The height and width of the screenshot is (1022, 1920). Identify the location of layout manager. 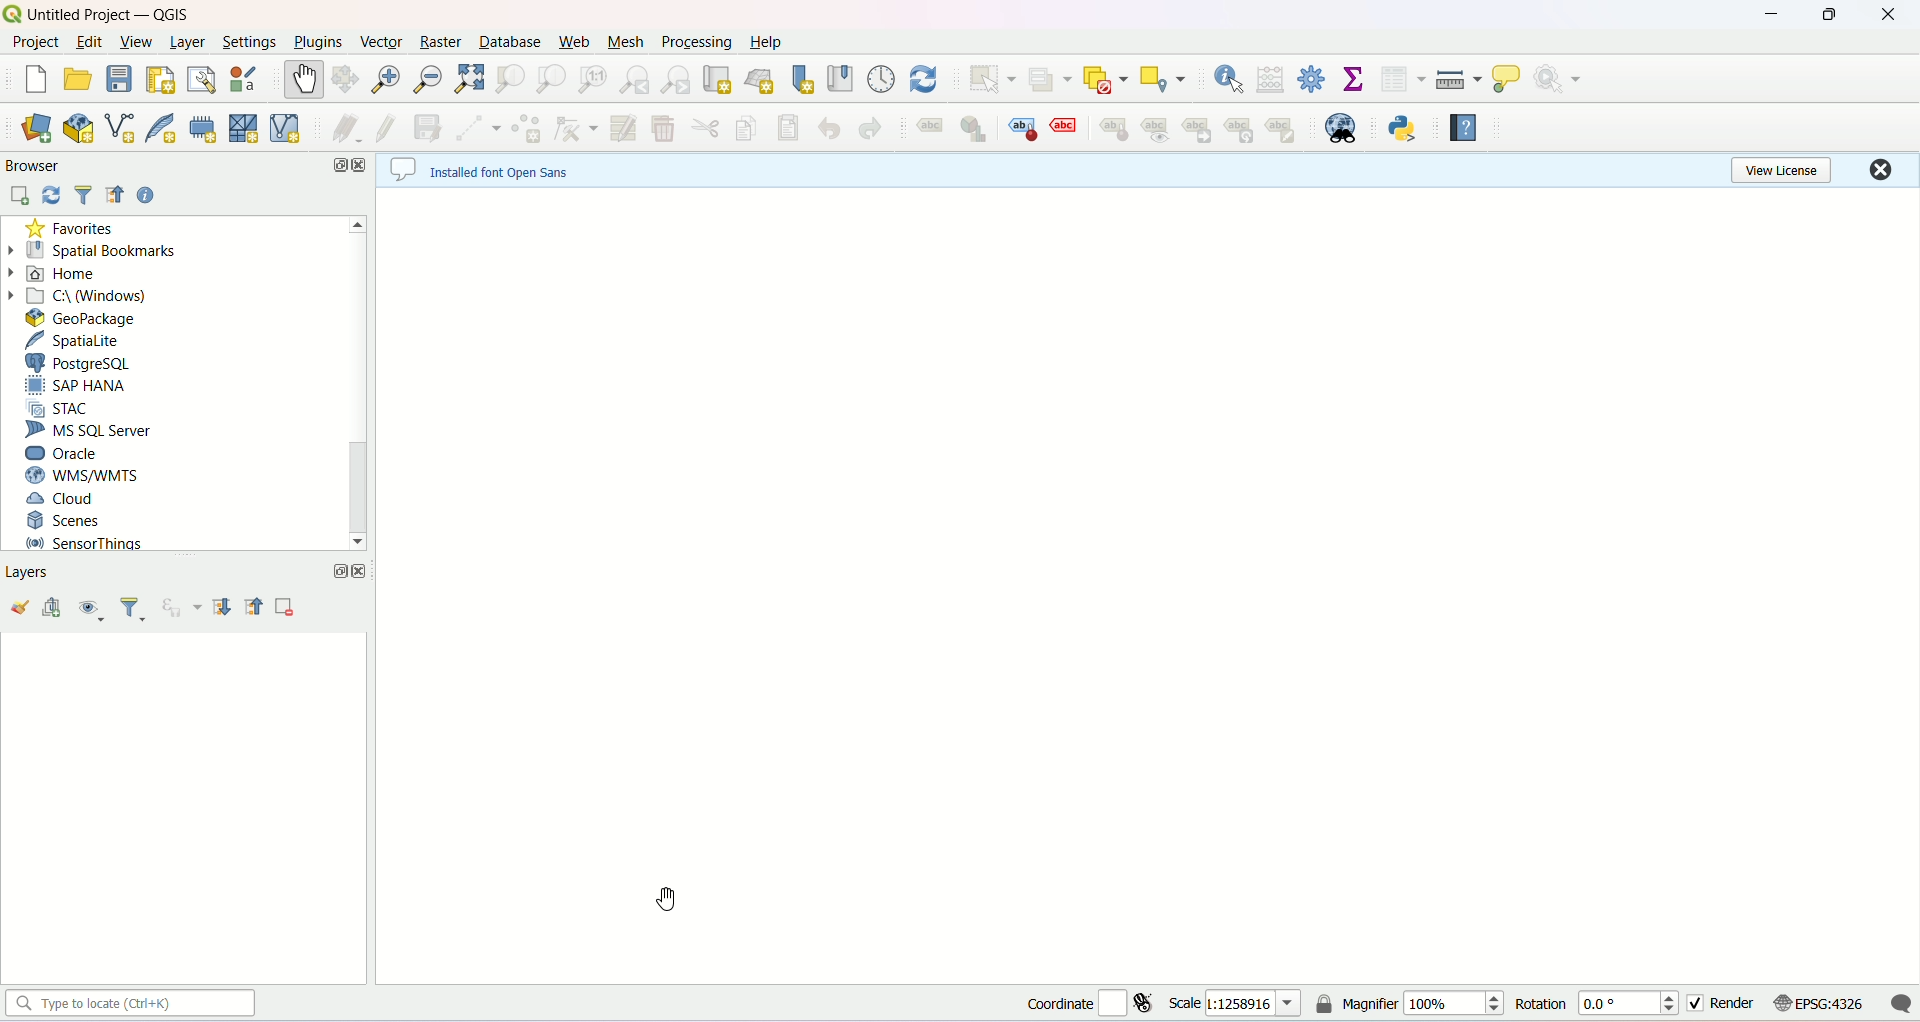
(202, 80).